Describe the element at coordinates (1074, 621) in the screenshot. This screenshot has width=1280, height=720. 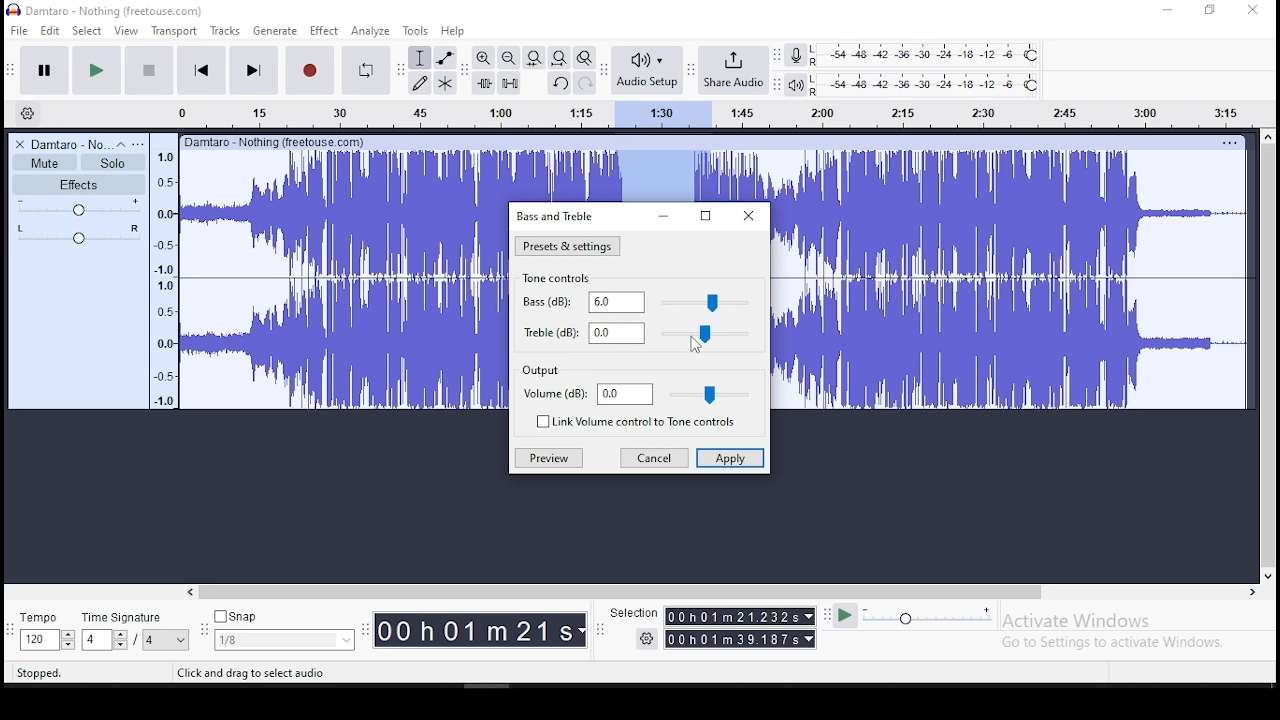
I see `Activate windows` at that location.